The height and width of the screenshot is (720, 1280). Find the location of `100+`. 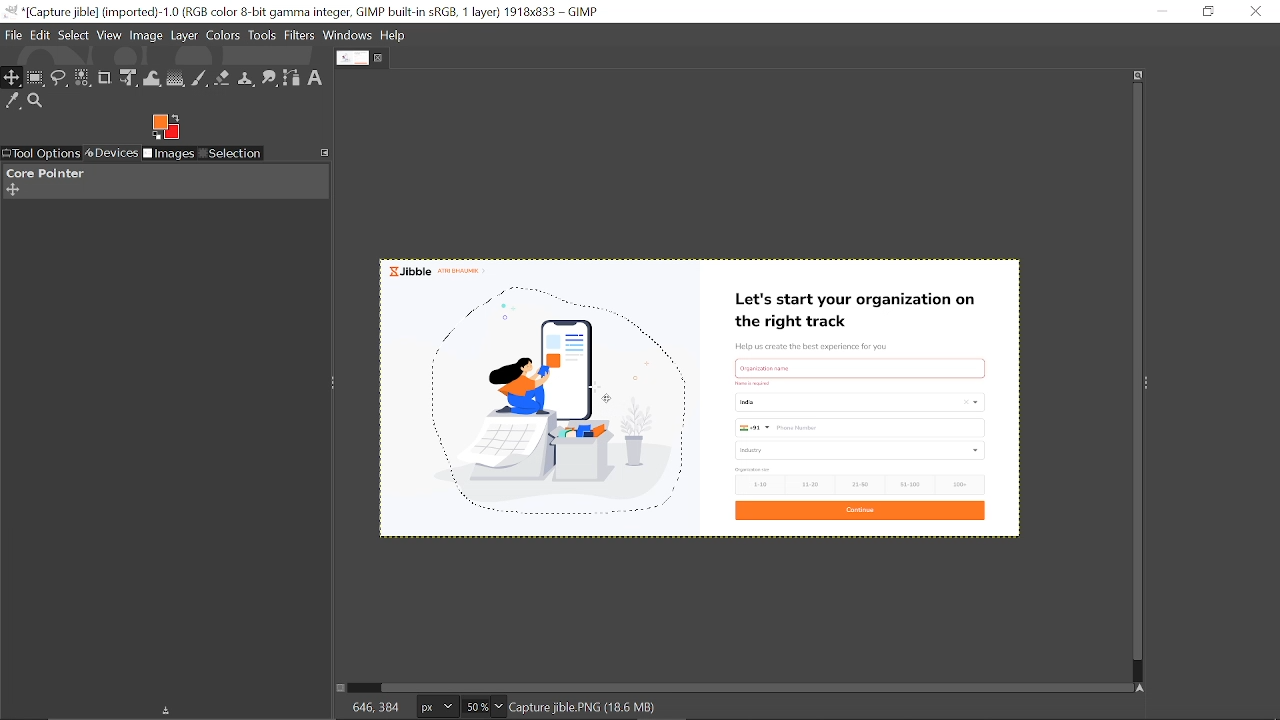

100+ is located at coordinates (958, 483).